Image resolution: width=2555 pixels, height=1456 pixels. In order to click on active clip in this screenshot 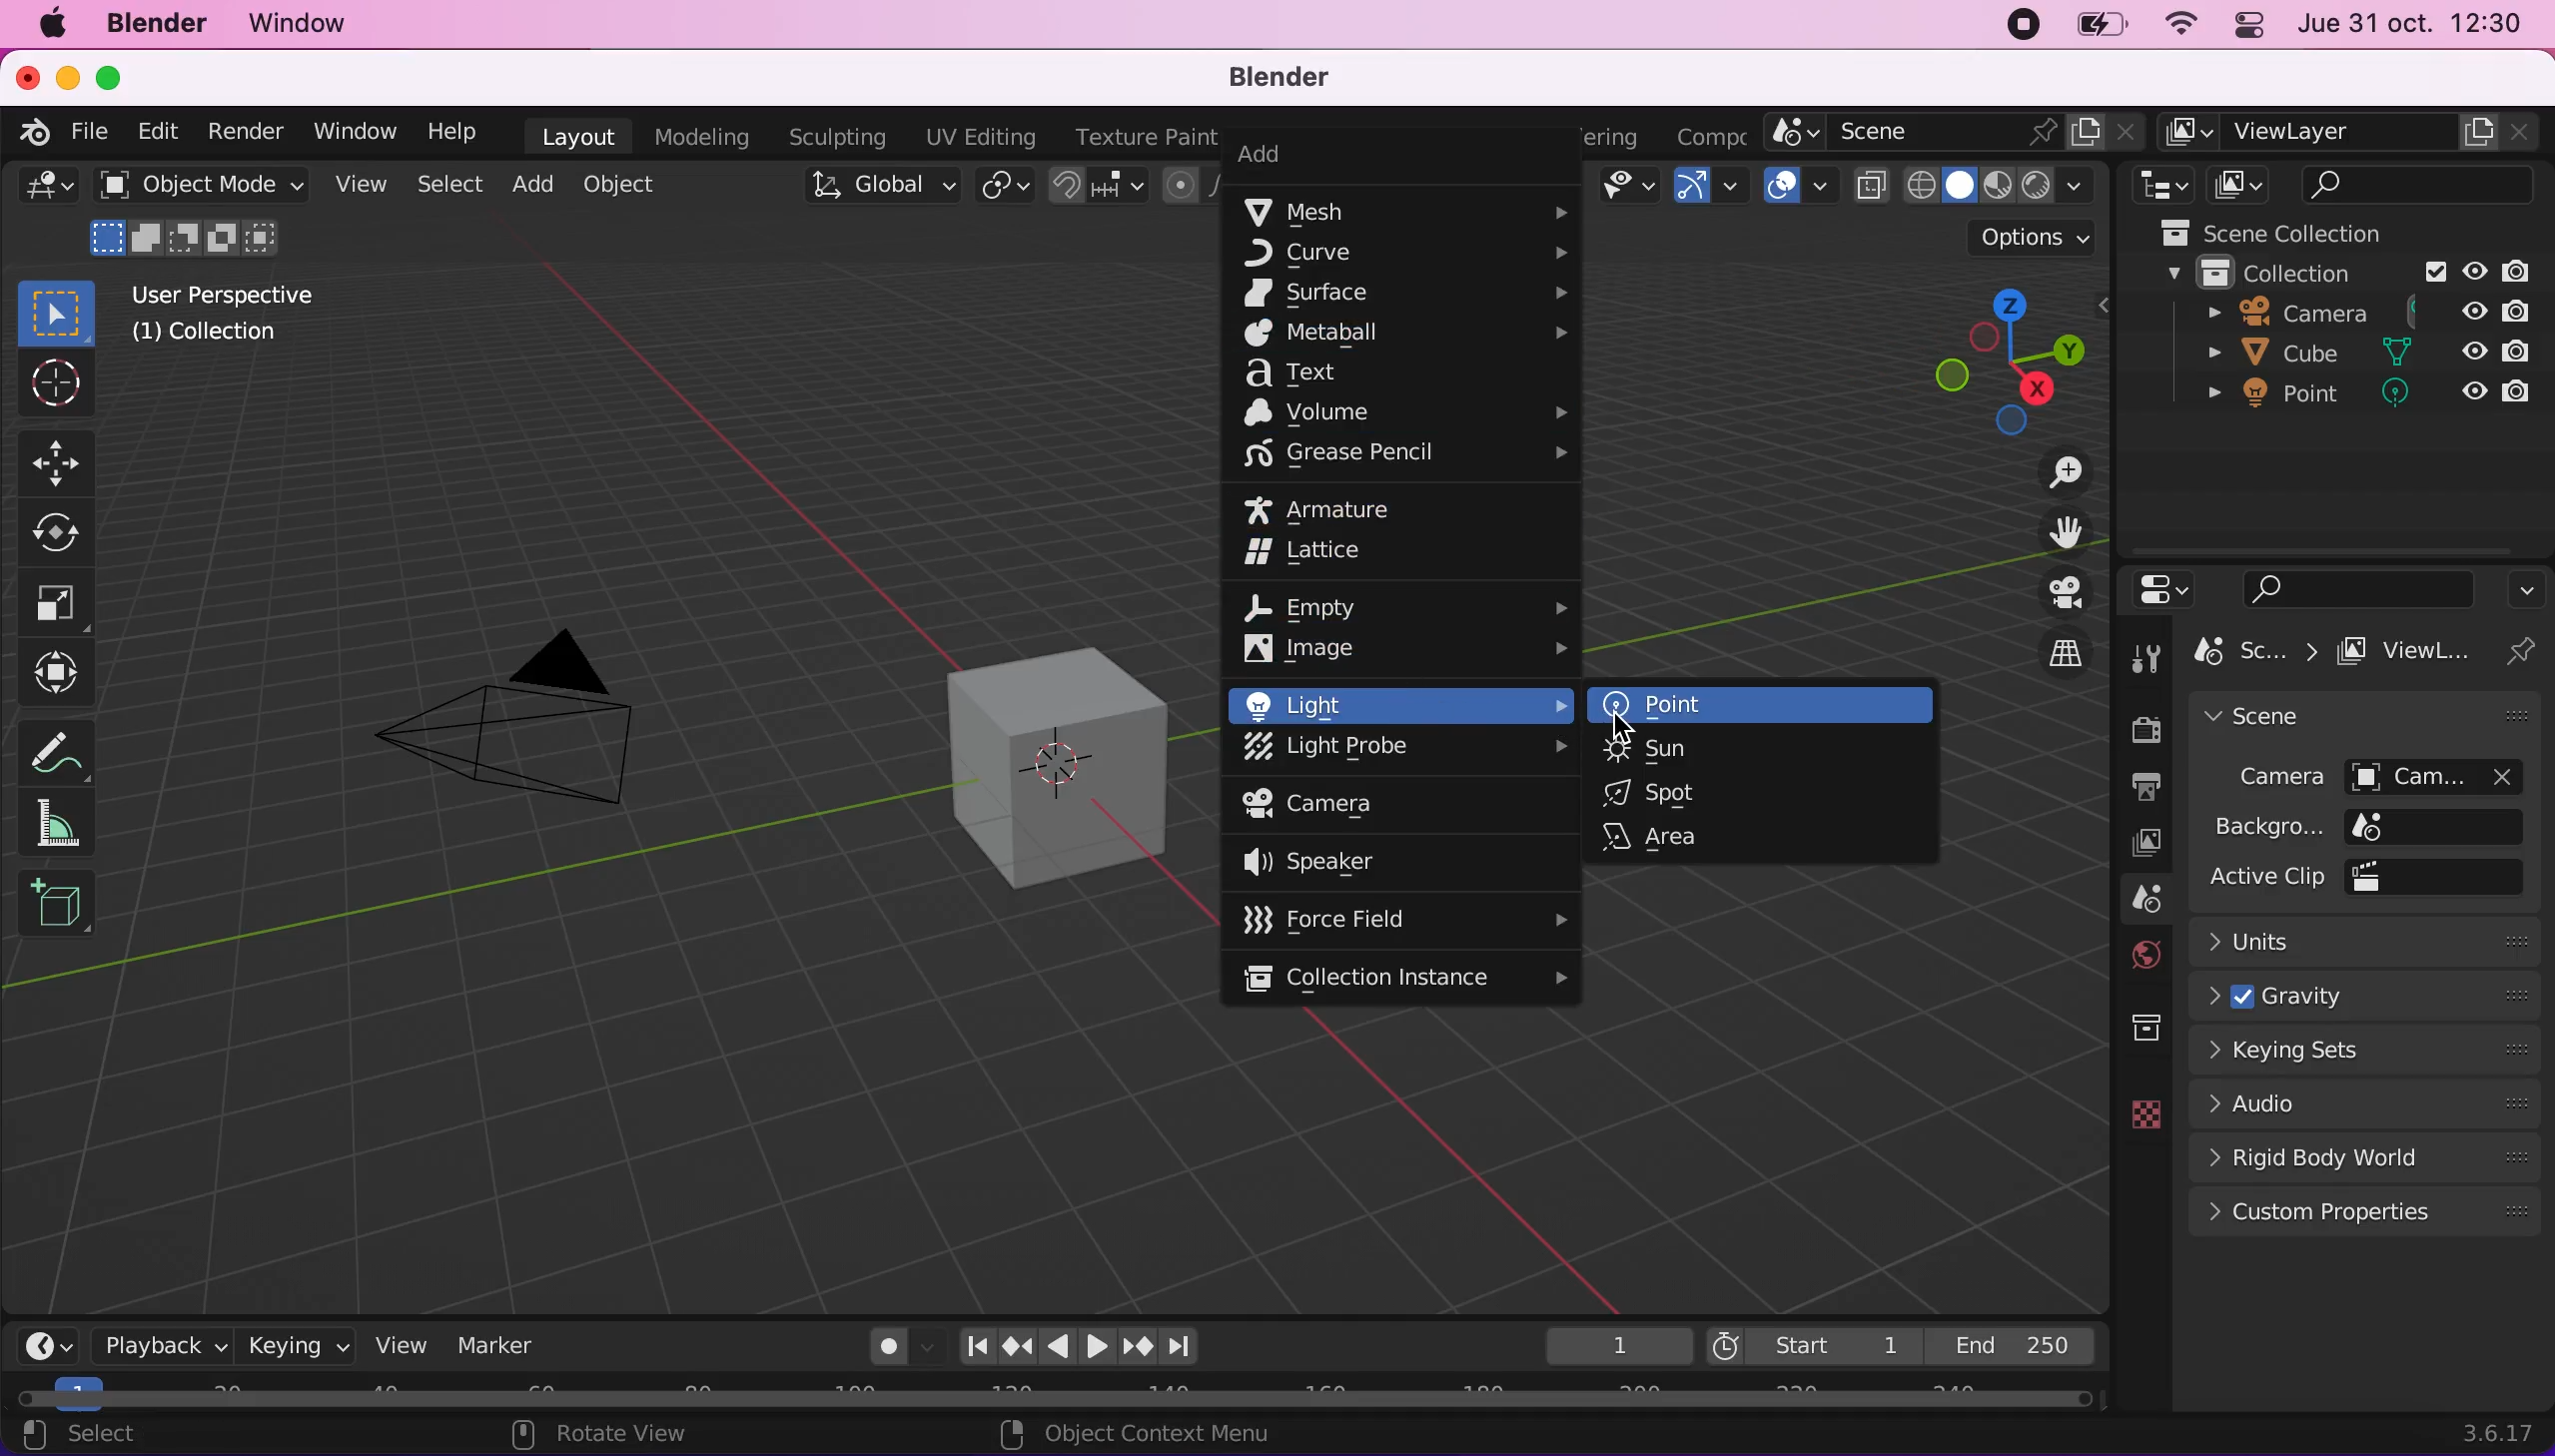, I will do `click(2445, 876)`.